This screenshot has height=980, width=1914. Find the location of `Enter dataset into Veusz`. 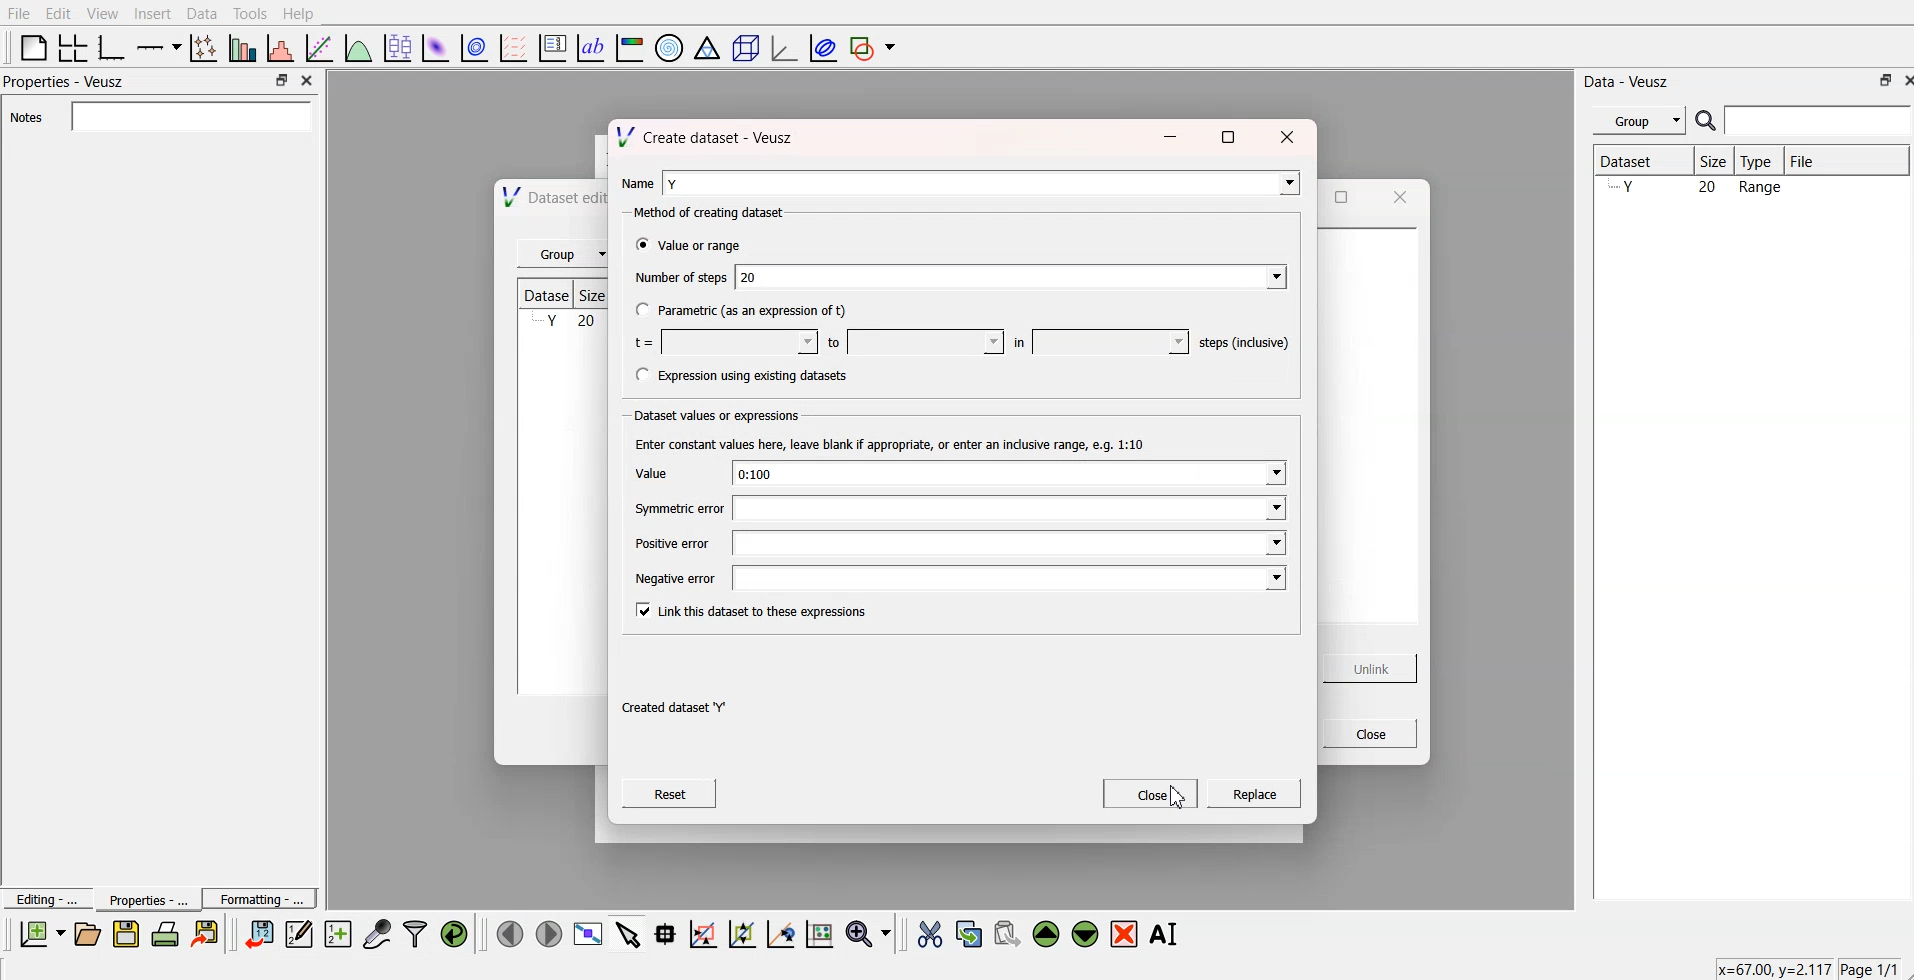

Enter dataset into Veusz is located at coordinates (257, 934).